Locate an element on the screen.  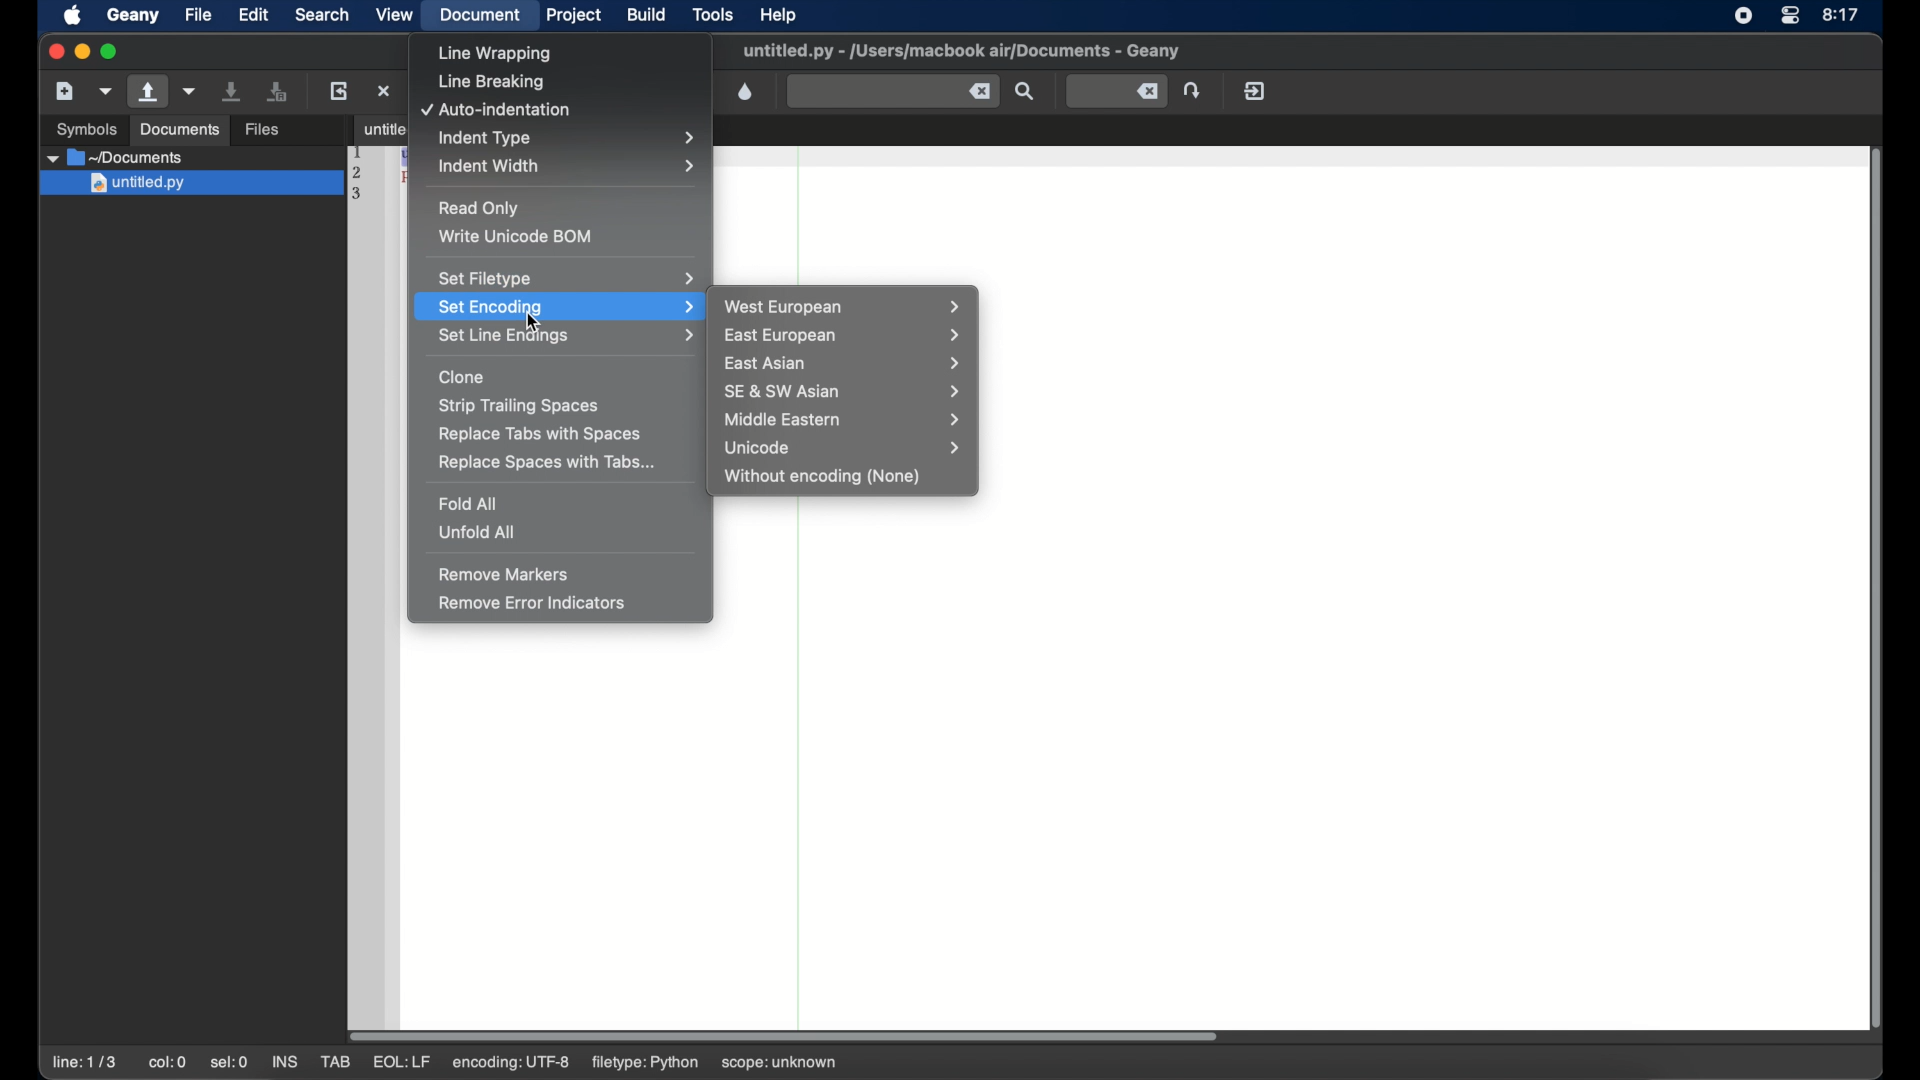
screen recorder icon is located at coordinates (1742, 16).